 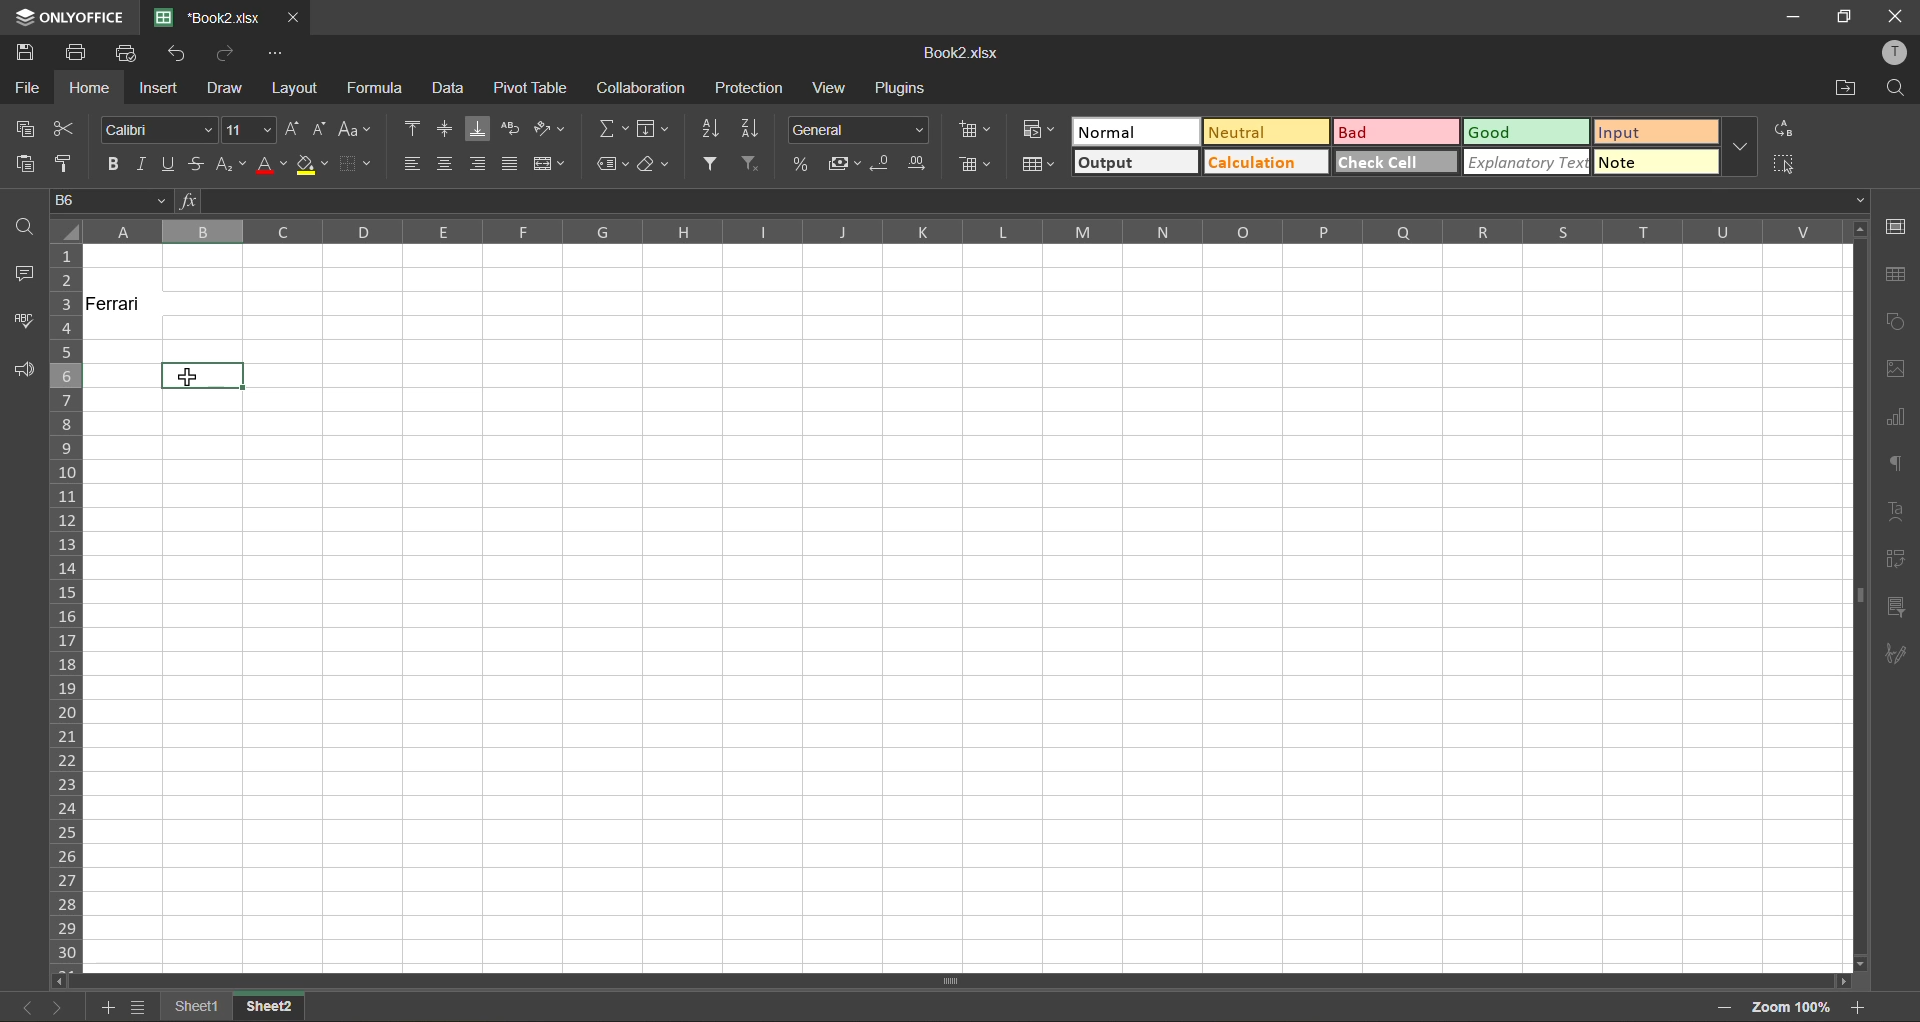 I want to click on copy style, so click(x=66, y=165).